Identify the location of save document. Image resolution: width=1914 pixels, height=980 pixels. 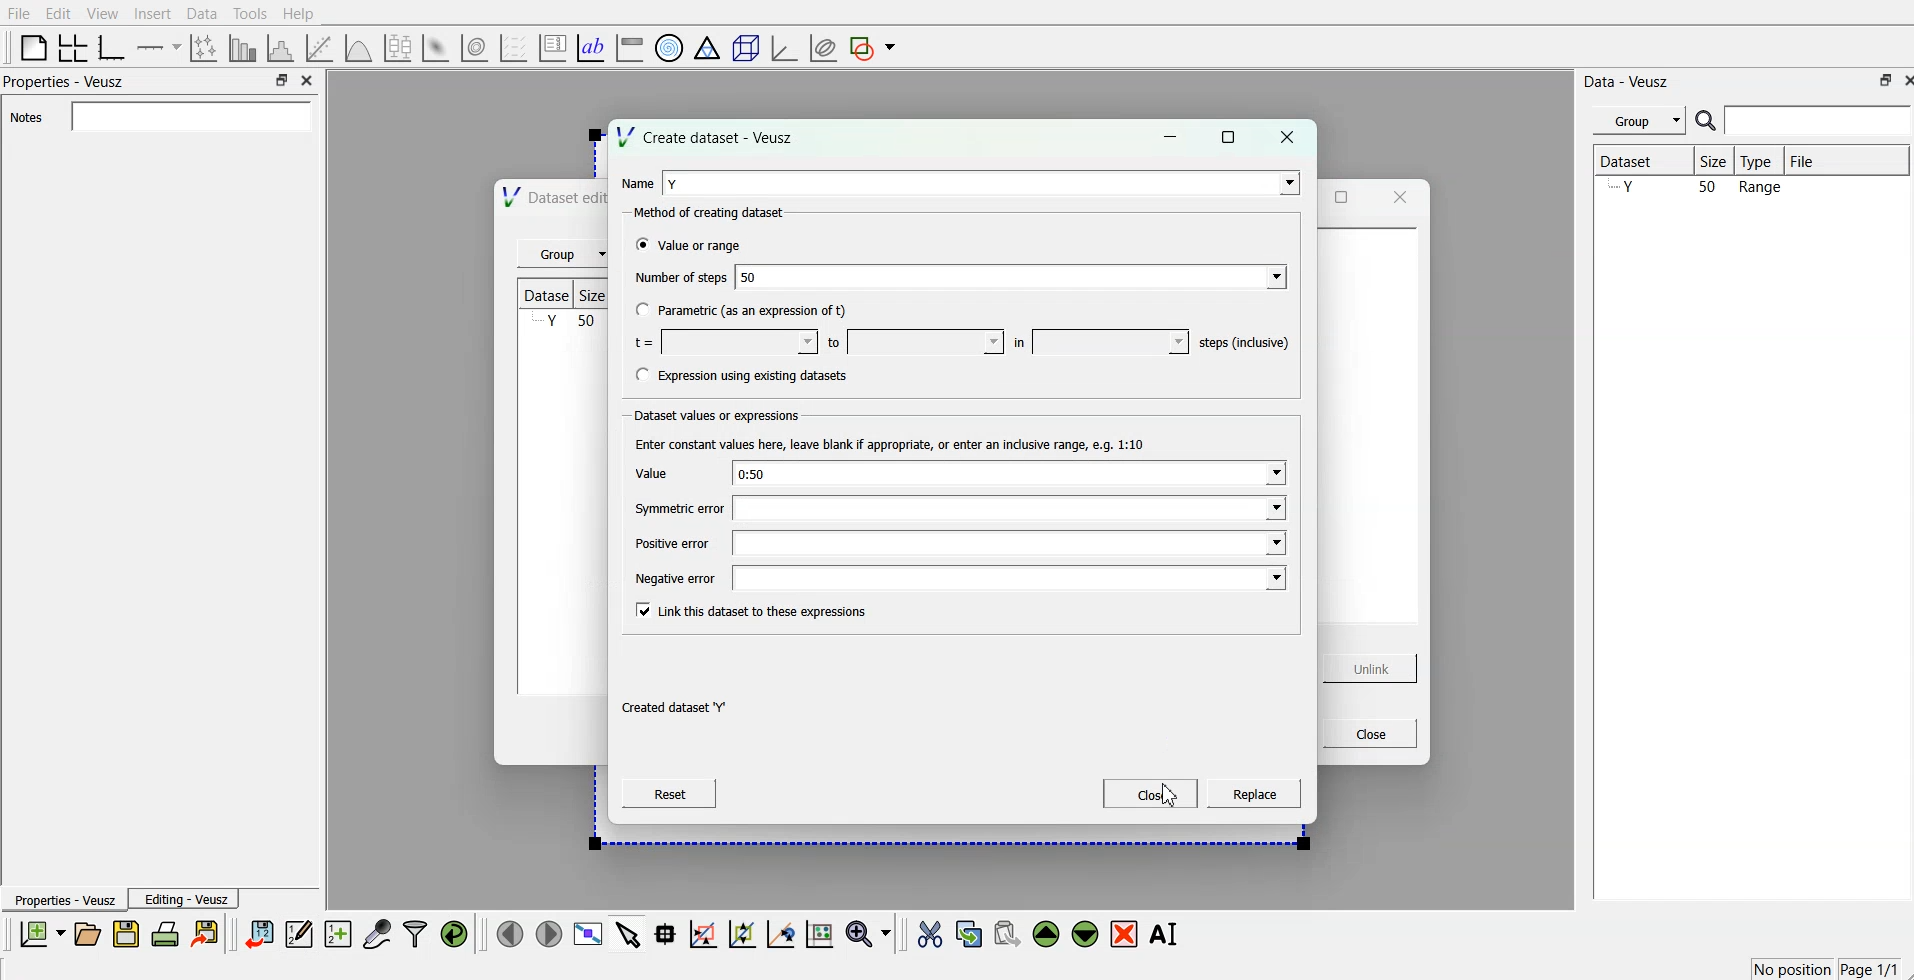
(126, 935).